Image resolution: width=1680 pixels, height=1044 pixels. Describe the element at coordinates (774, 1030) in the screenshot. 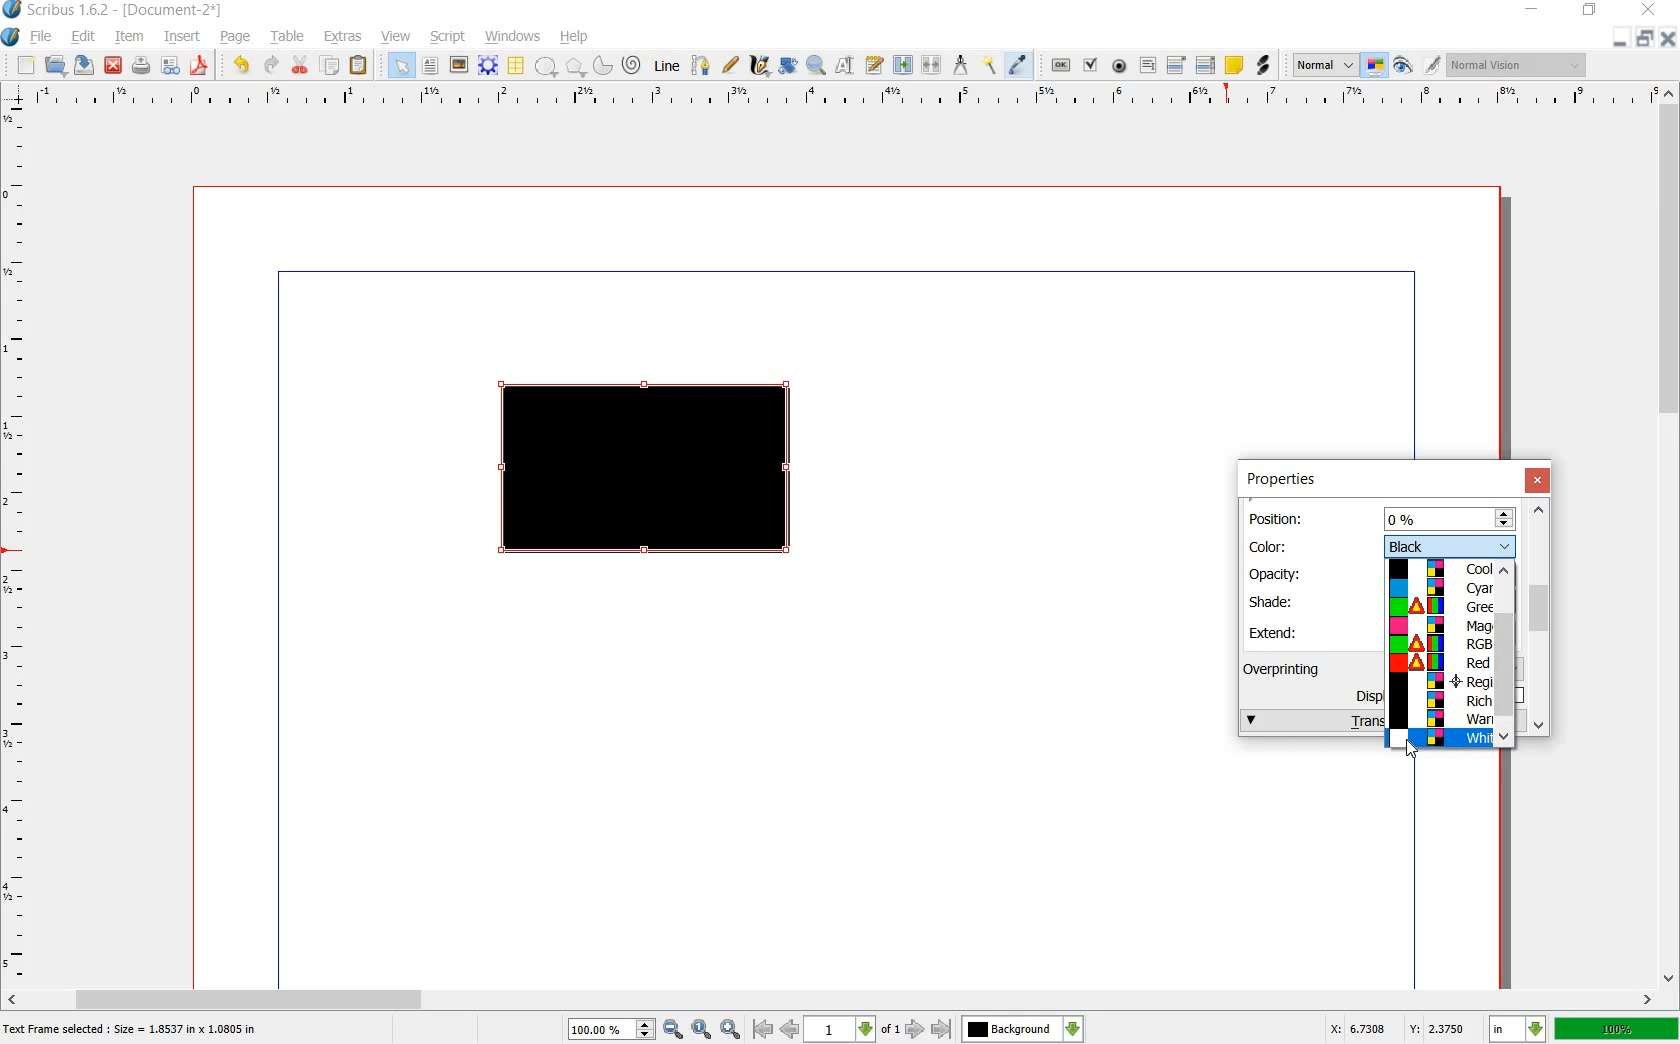

I see `go to previous or first page` at that location.